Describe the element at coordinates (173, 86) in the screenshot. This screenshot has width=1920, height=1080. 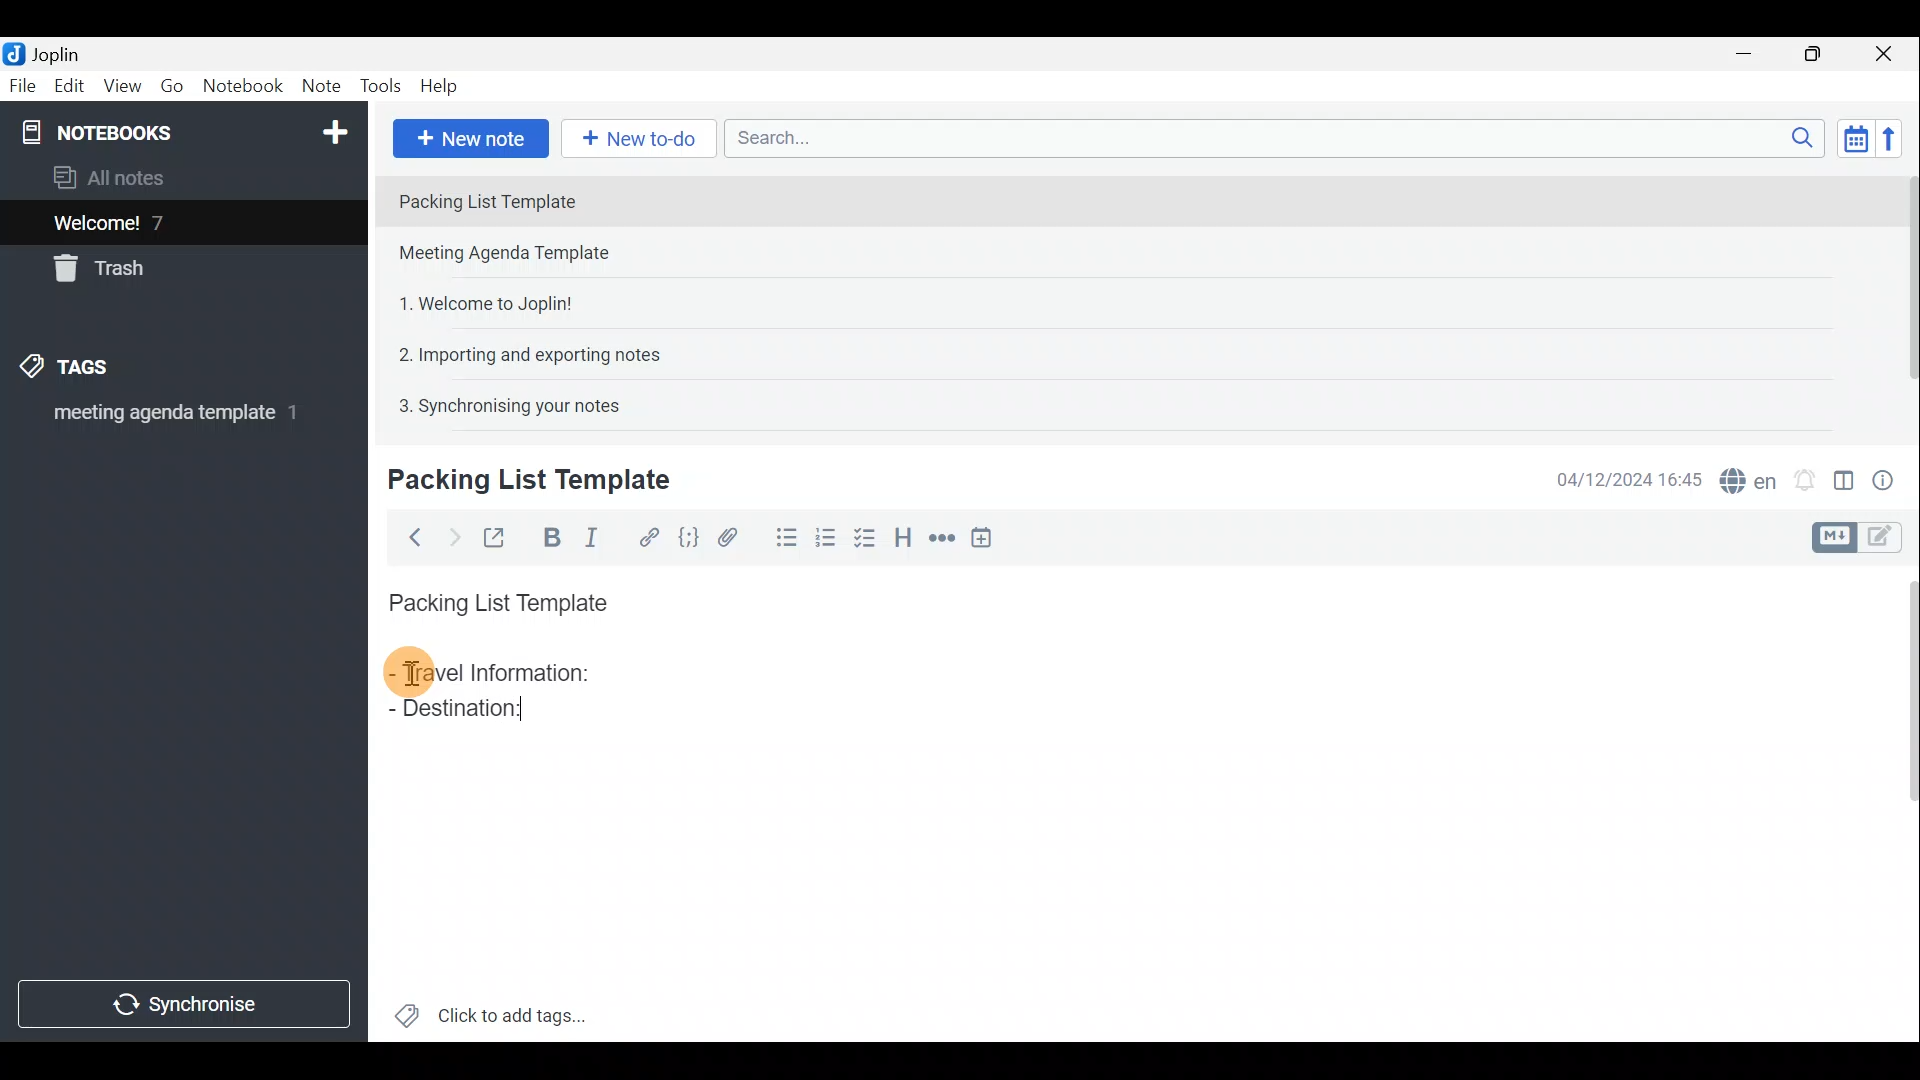
I see `Go` at that location.